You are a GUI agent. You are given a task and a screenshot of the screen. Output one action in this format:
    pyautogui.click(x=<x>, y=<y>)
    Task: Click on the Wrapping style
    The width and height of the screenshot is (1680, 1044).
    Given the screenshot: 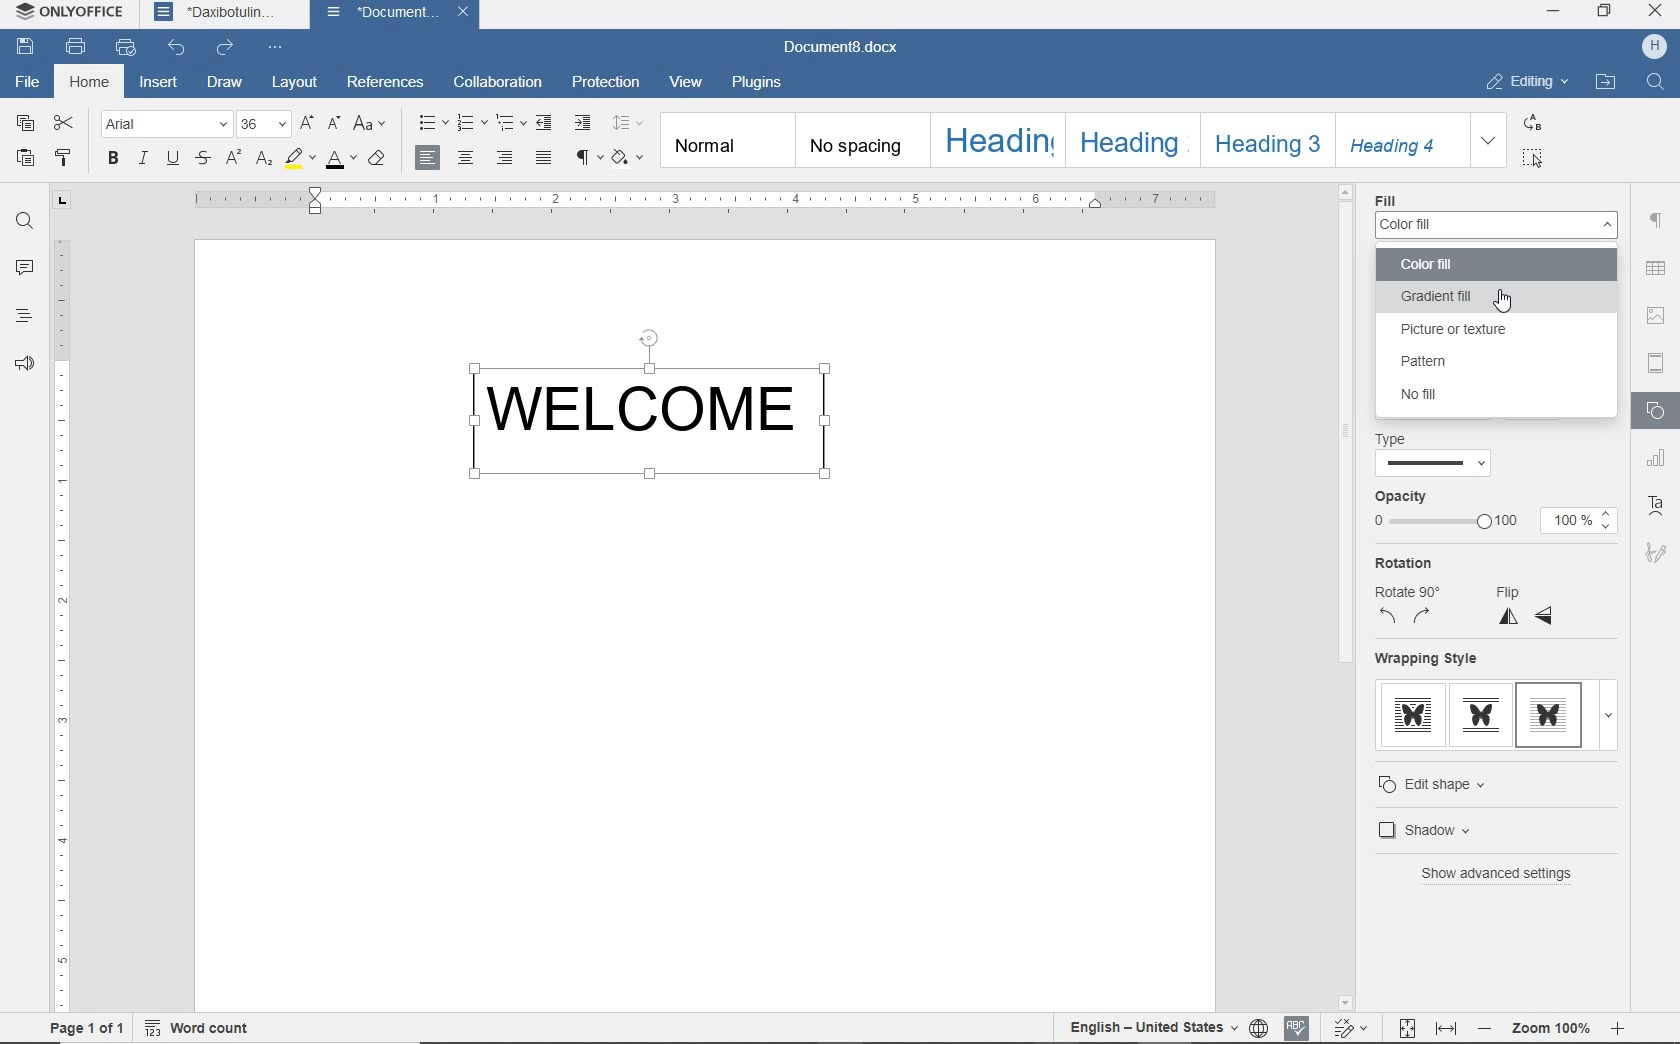 What is the action you would take?
    pyautogui.click(x=1427, y=658)
    